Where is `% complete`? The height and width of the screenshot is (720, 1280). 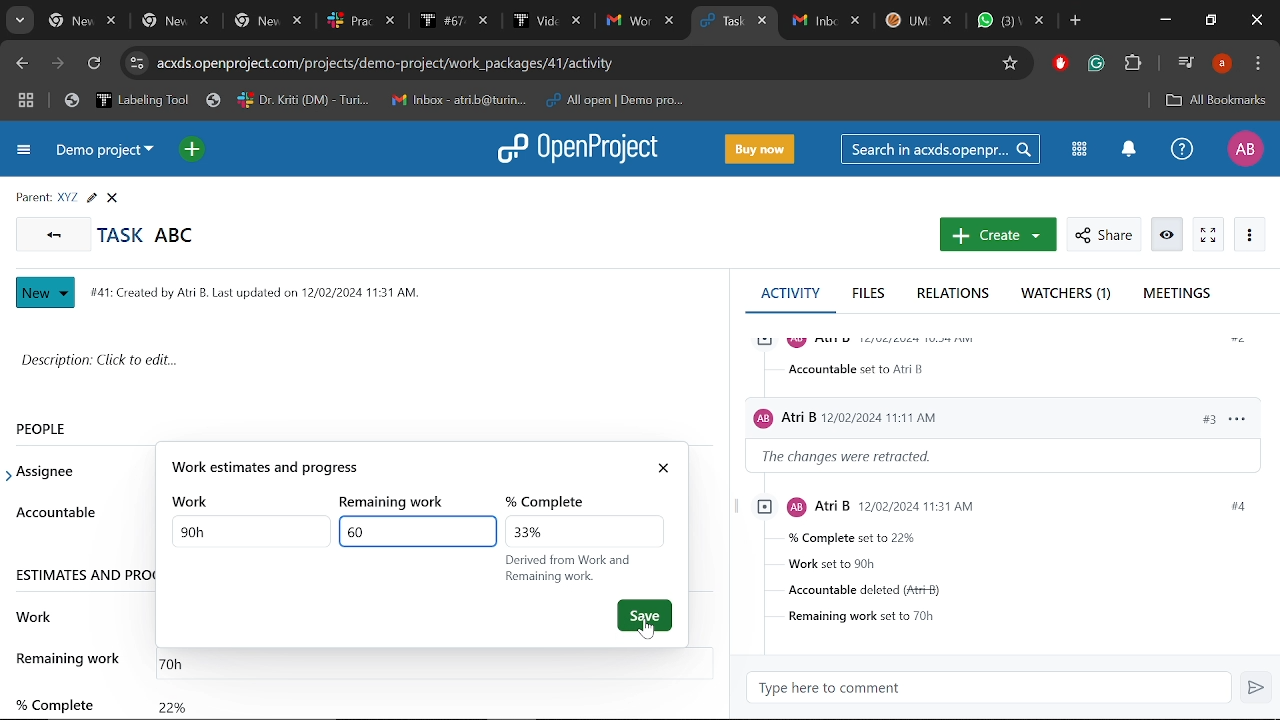 % complete is located at coordinates (53, 696).